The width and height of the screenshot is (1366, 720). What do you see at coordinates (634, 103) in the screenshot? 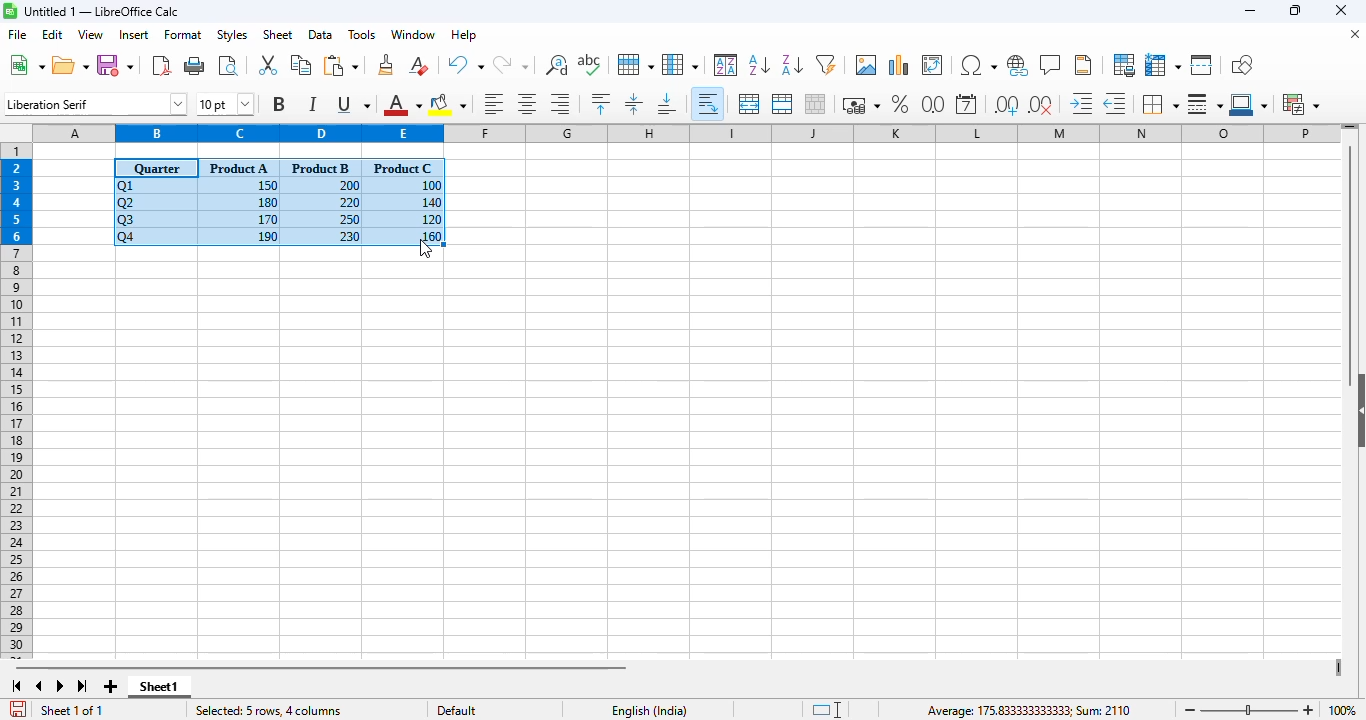
I see `center vertically` at bounding box center [634, 103].